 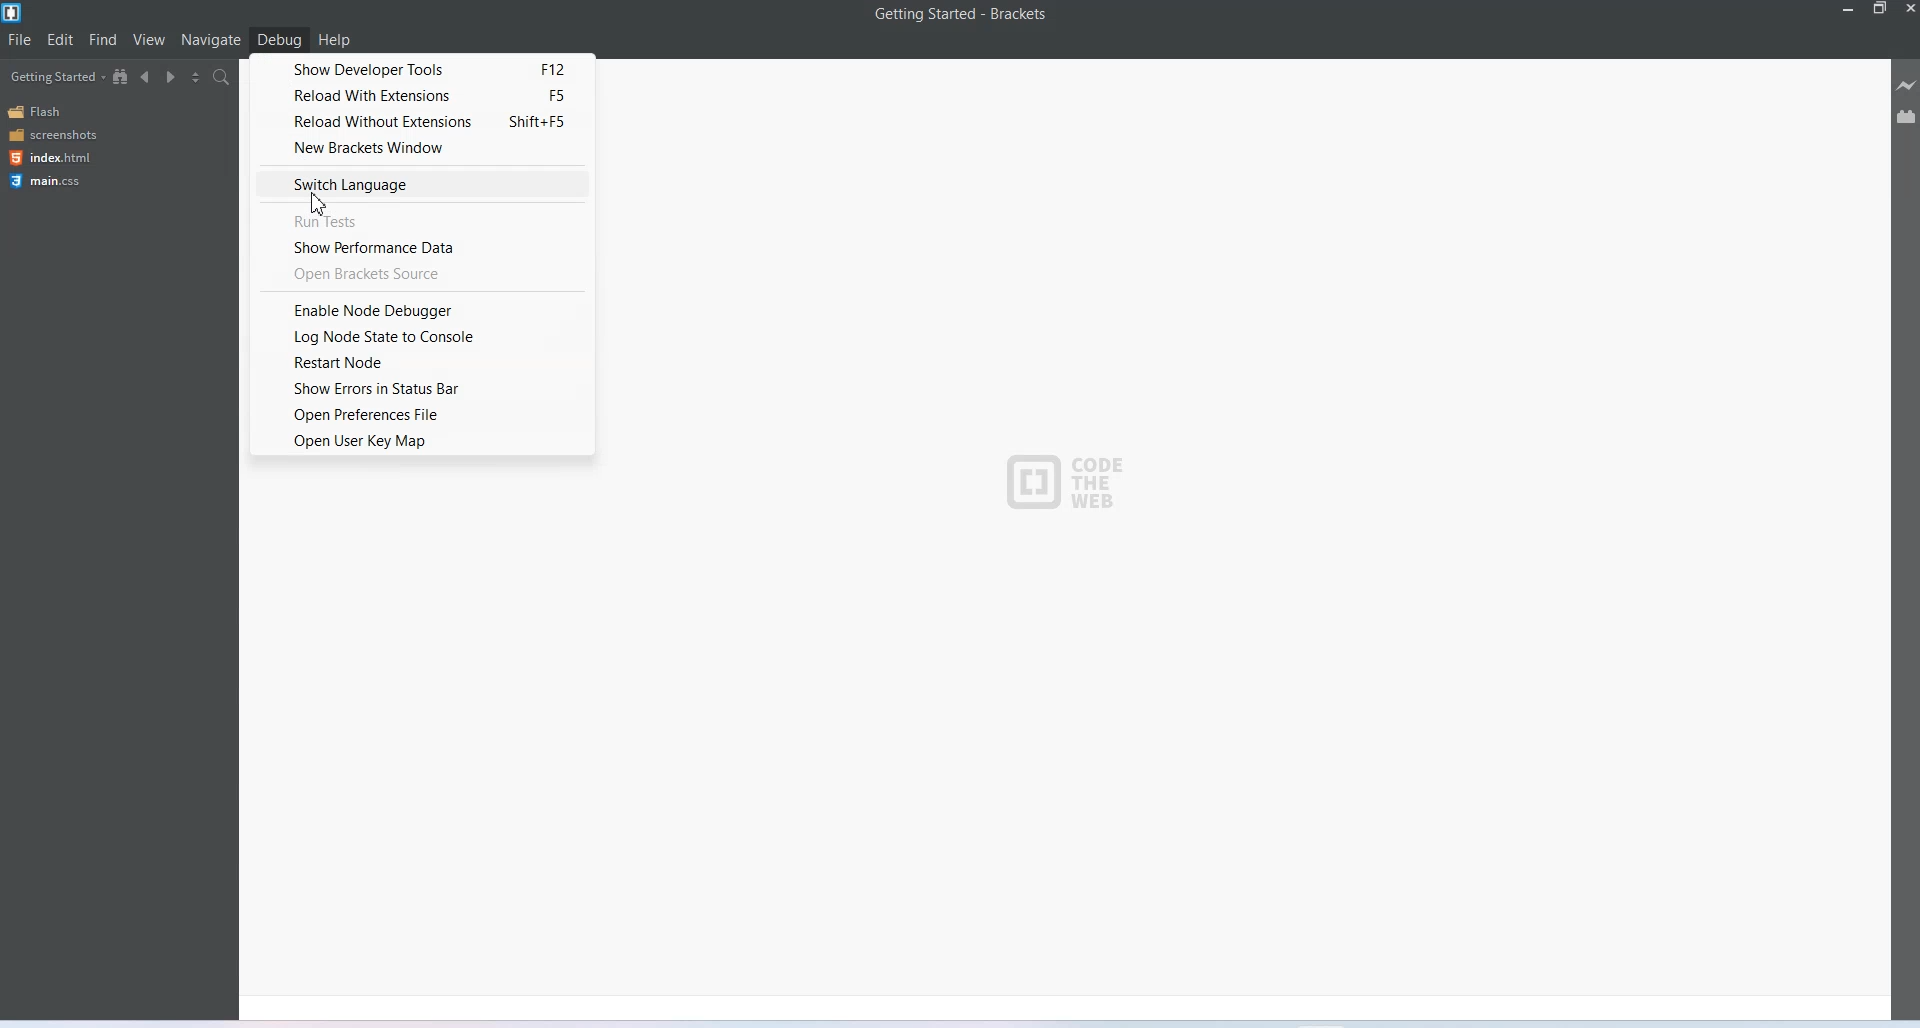 I want to click on restart node, so click(x=424, y=364).